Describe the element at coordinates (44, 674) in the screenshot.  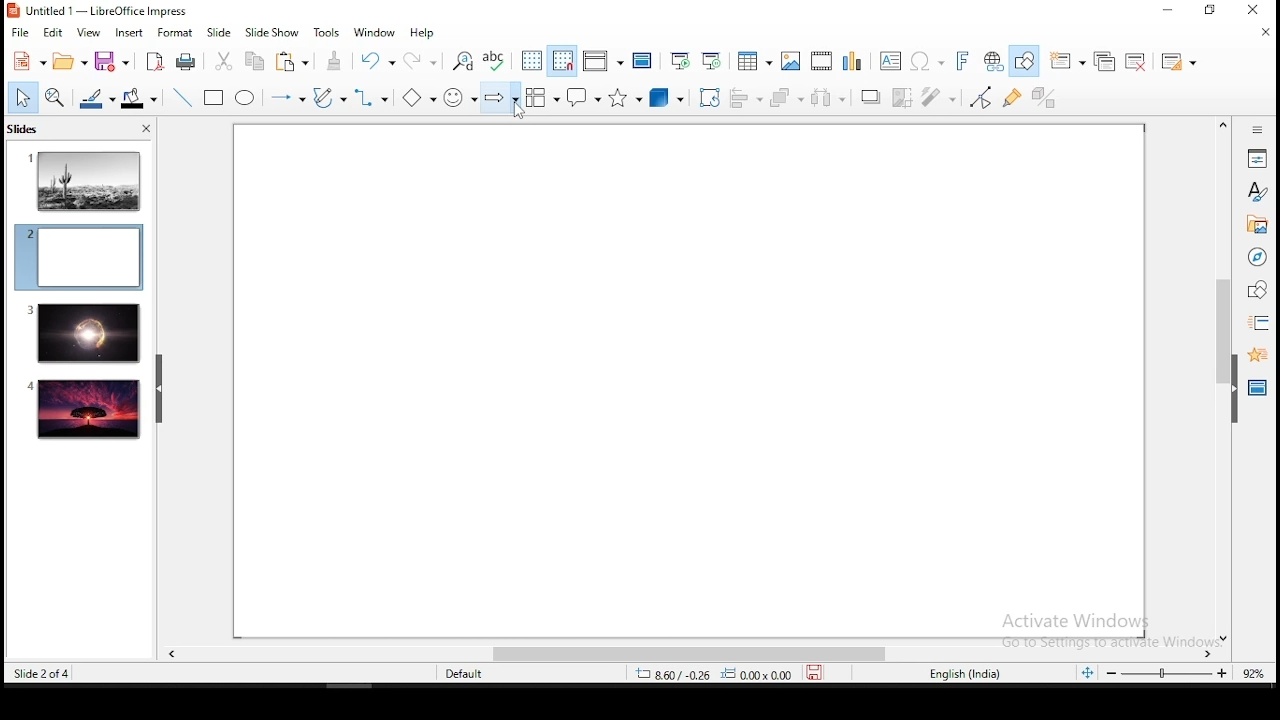
I see `slide 2 of 4` at that location.